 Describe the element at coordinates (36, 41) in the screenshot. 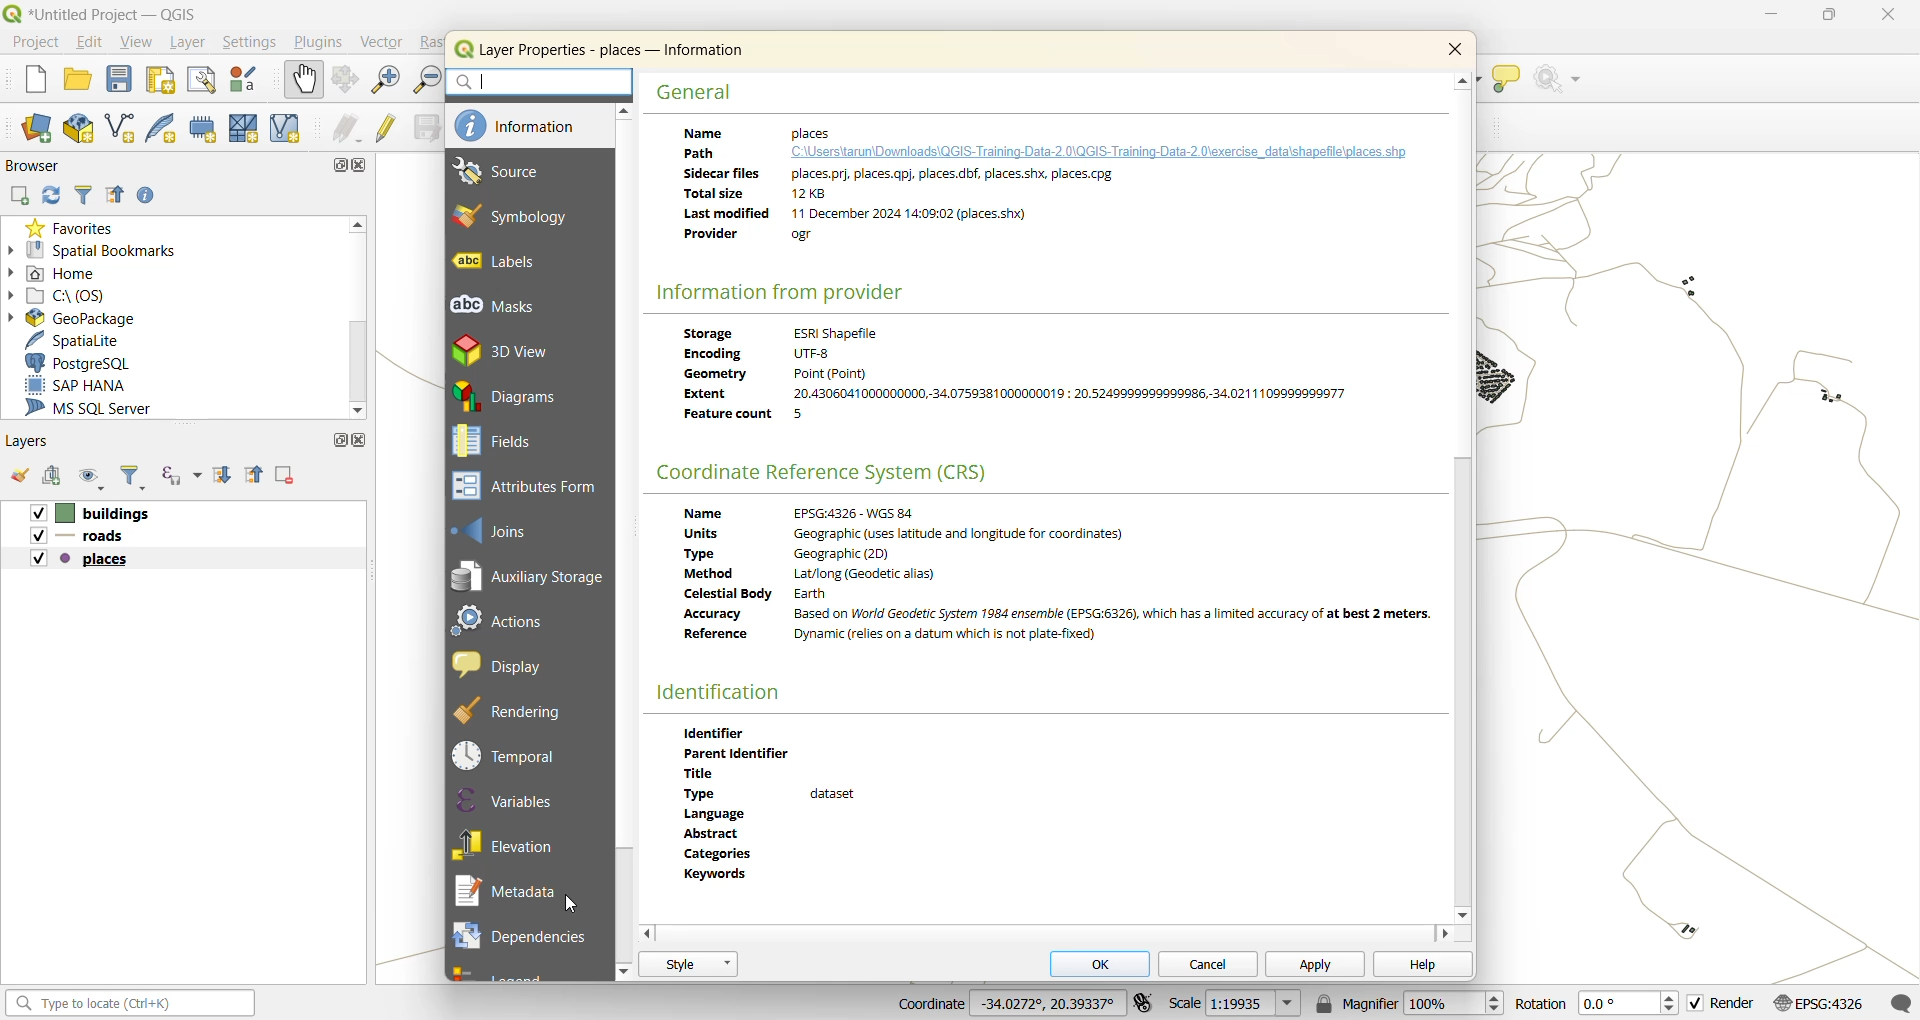

I see `project` at that location.